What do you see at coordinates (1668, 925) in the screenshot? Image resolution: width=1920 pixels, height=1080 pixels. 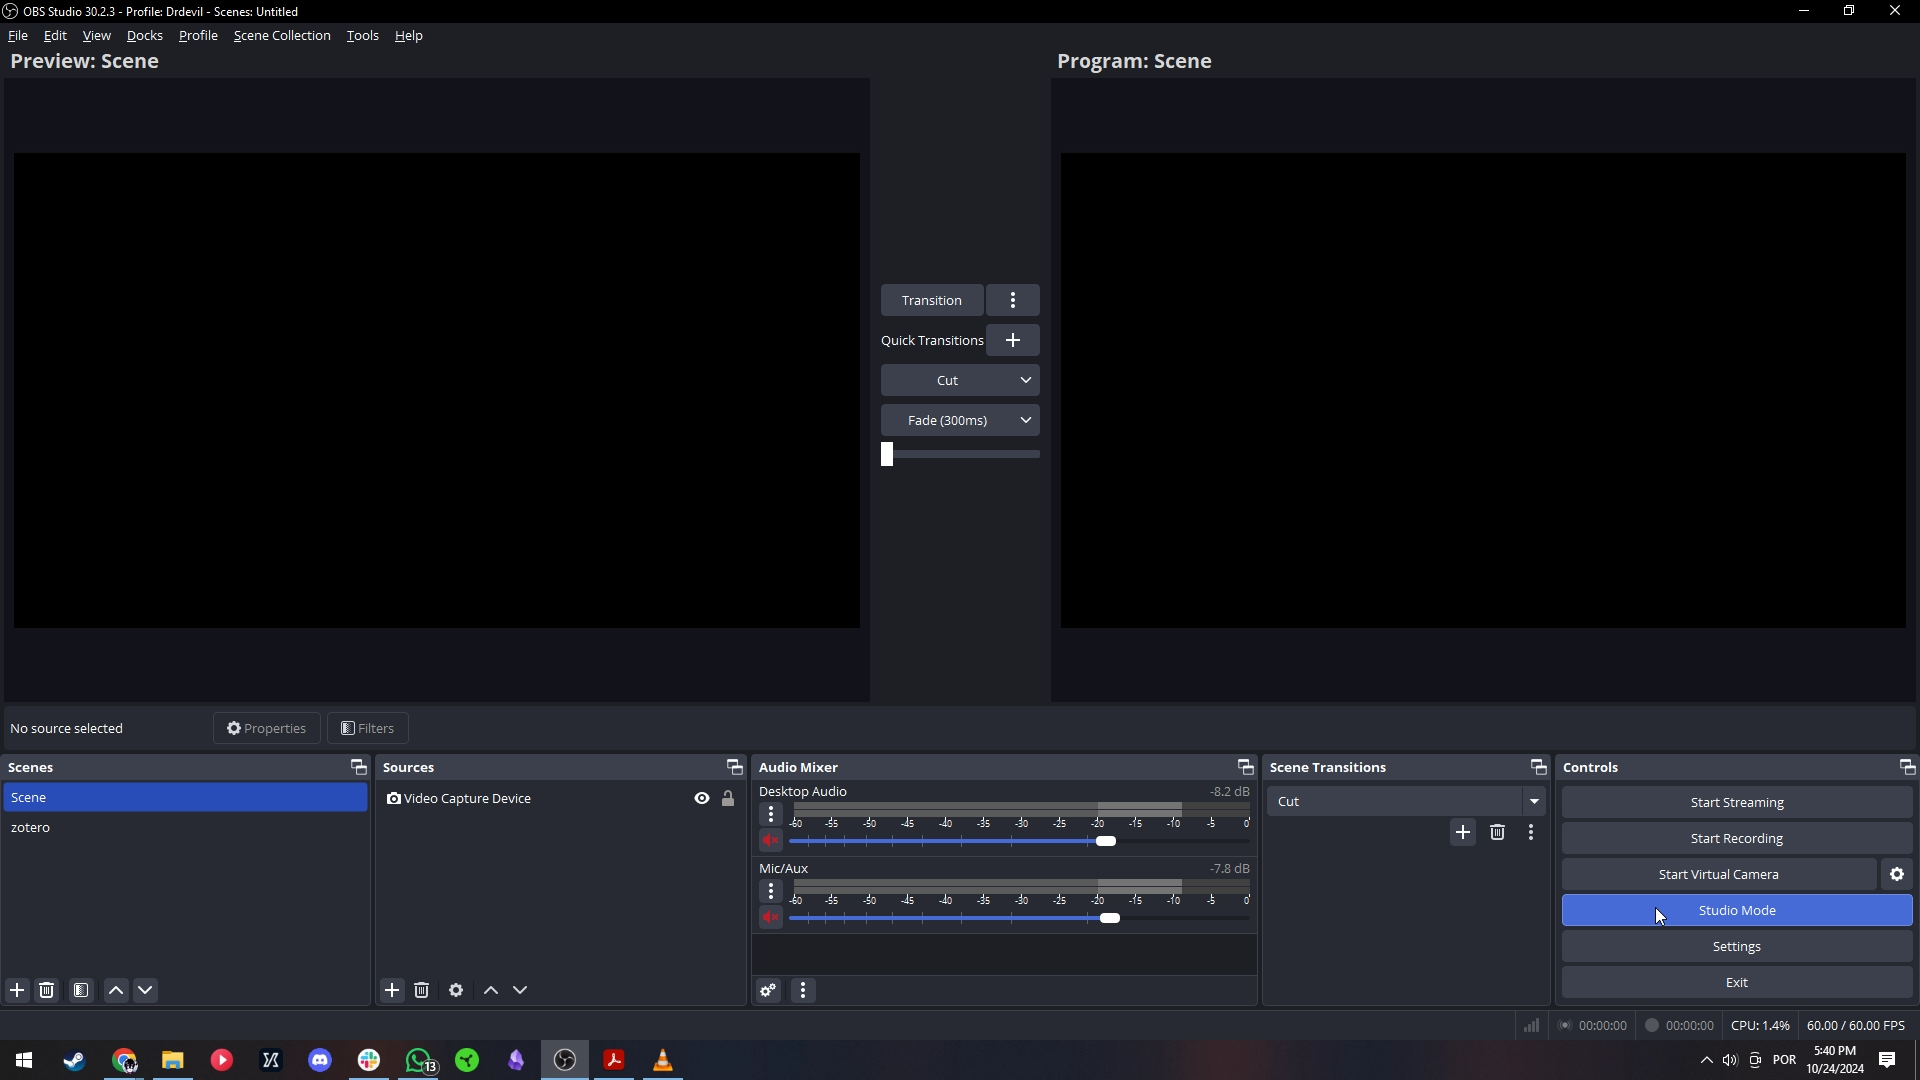 I see `Cursor` at bounding box center [1668, 925].